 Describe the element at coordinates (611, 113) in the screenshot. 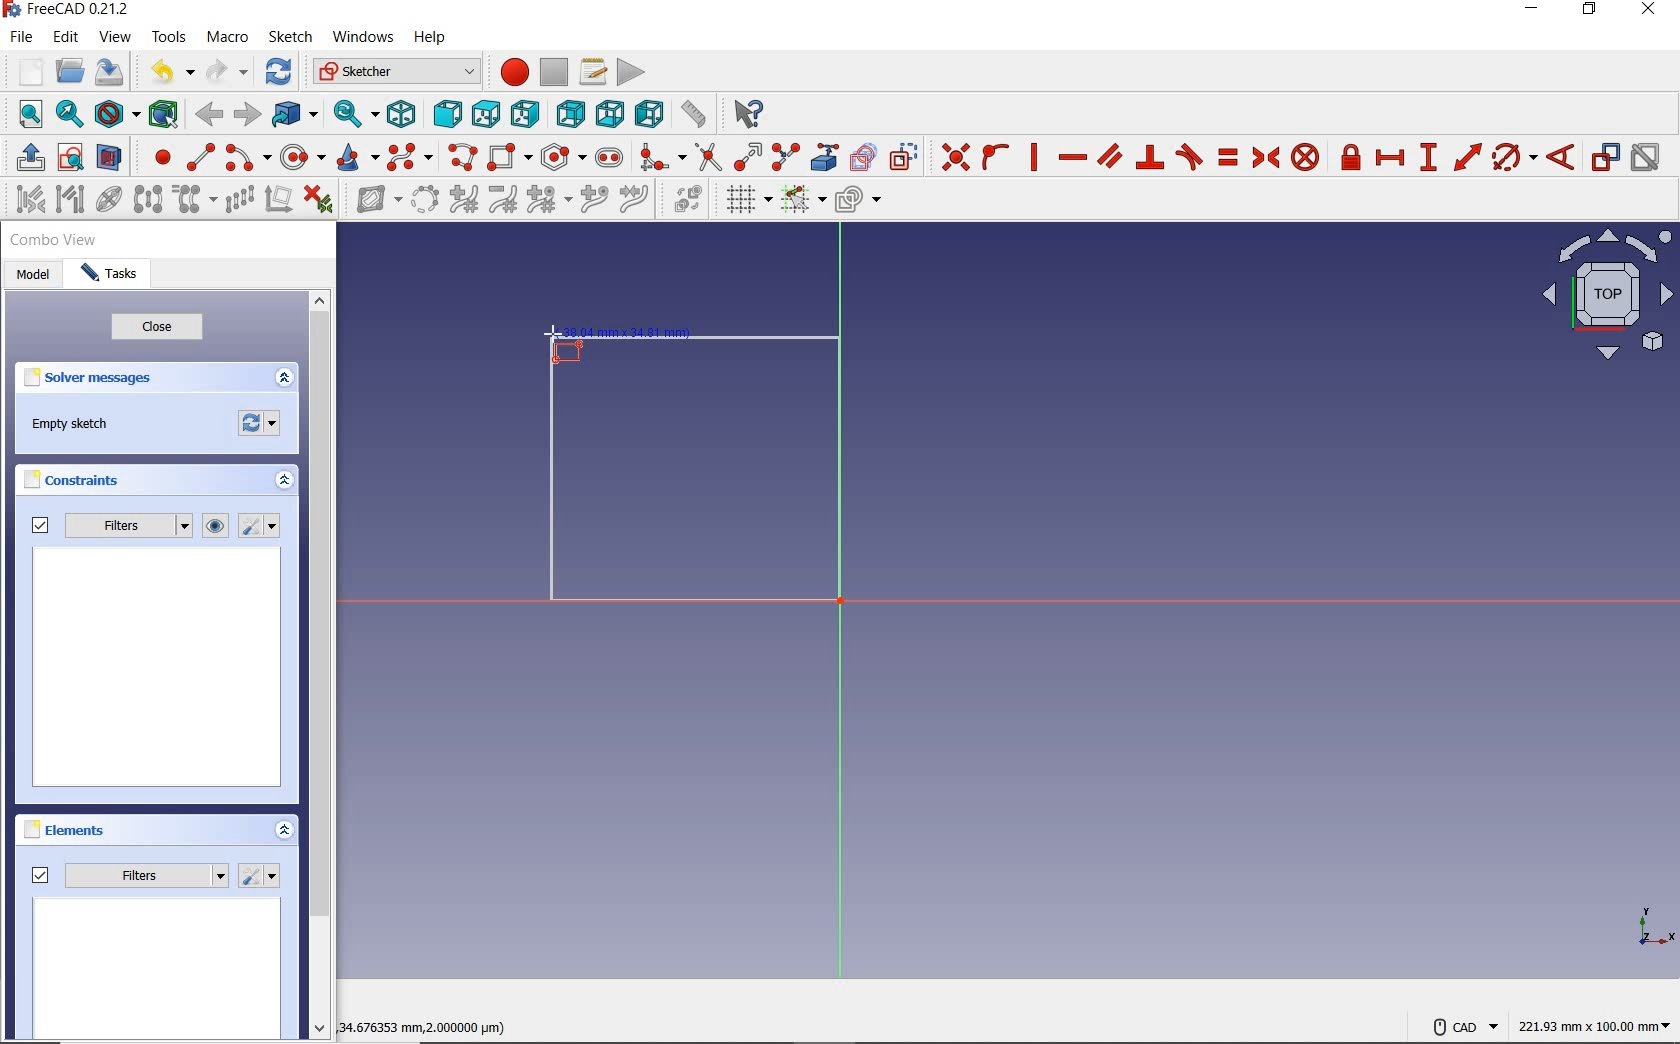

I see `bottom` at that location.